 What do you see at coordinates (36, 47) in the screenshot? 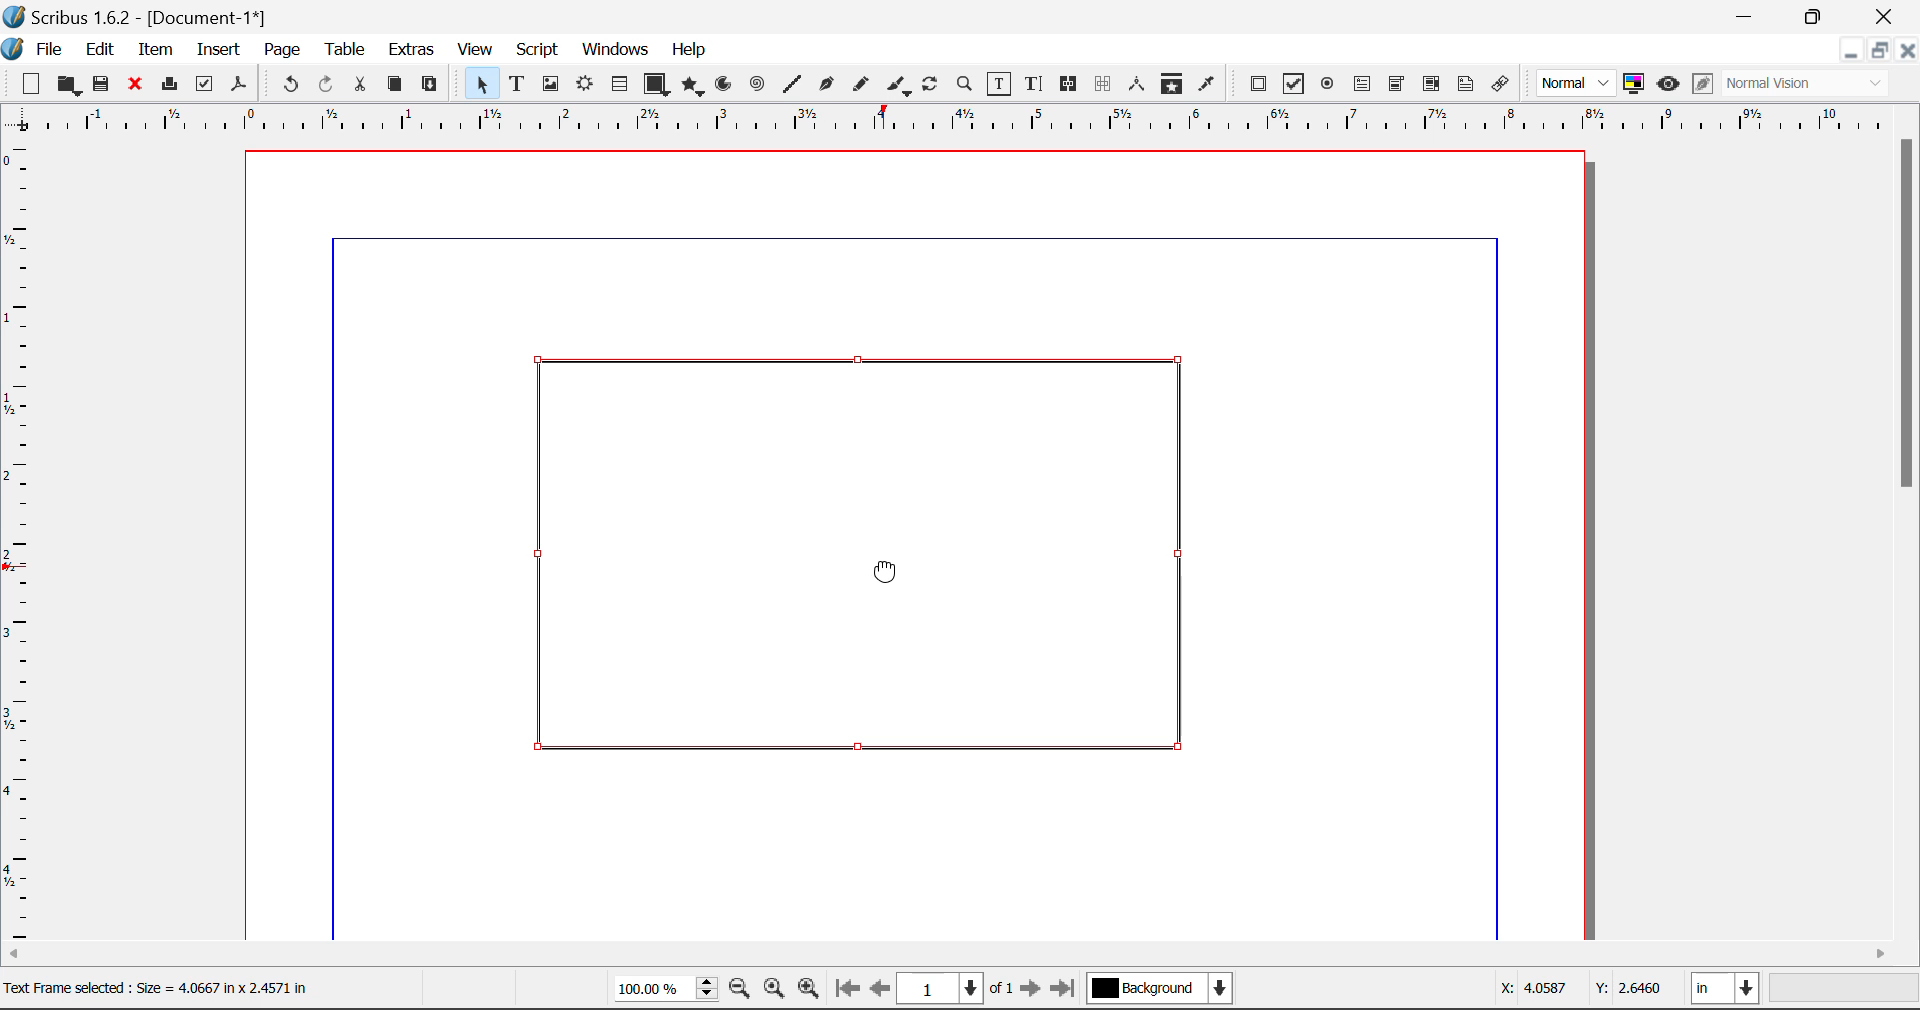
I see `File` at bounding box center [36, 47].